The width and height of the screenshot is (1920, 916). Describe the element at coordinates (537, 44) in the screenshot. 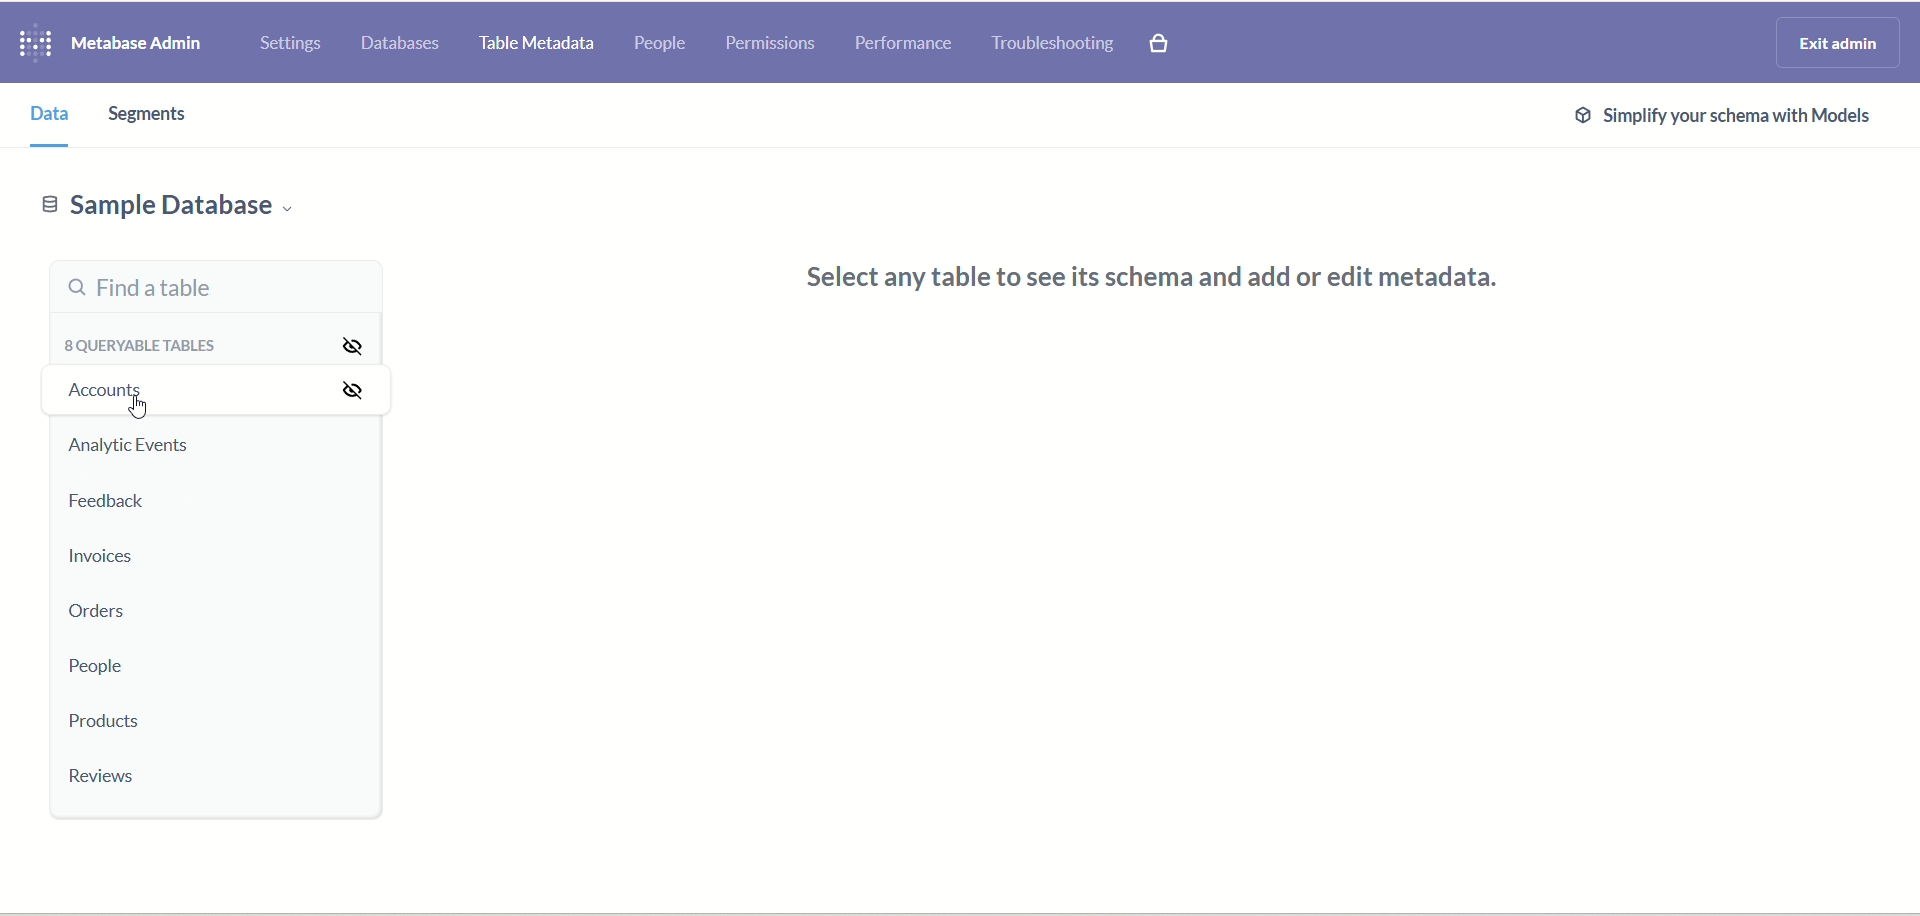

I see `table metadata` at that location.